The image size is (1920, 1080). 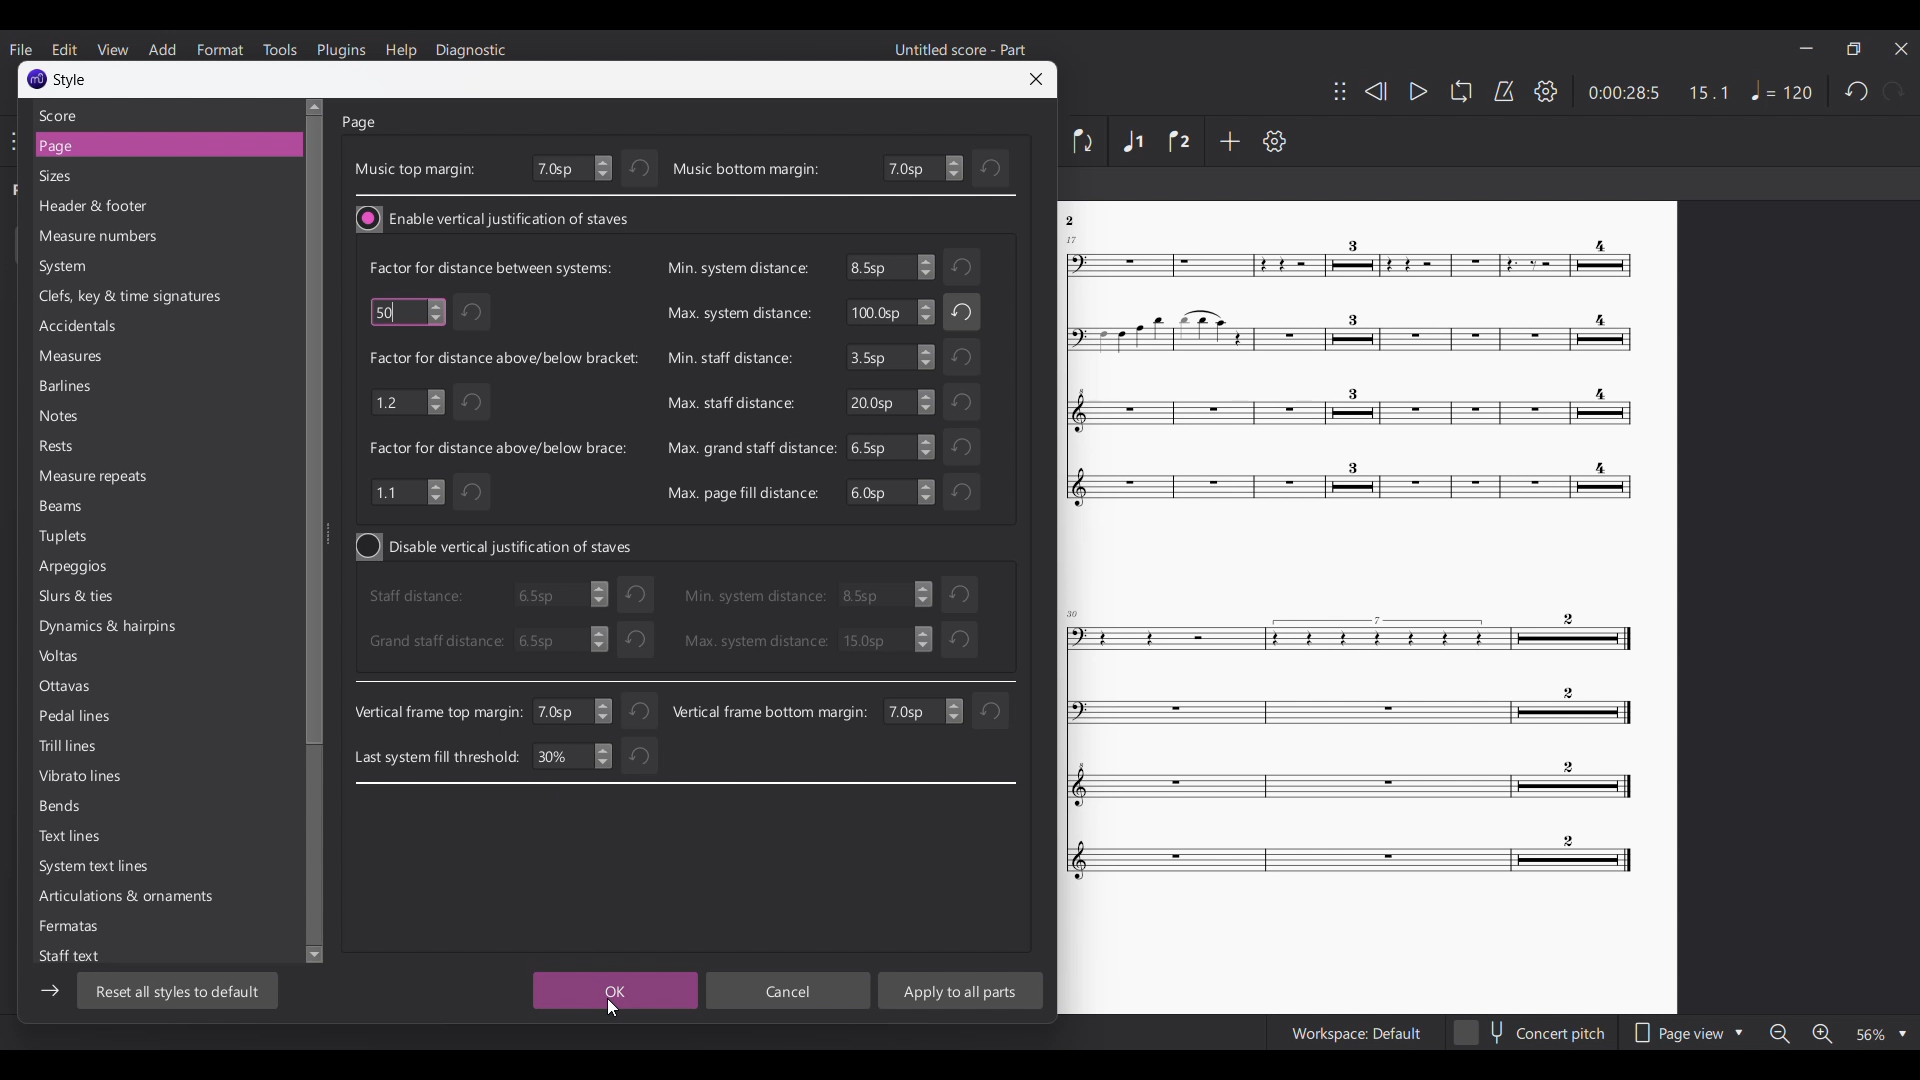 What do you see at coordinates (152, 176) in the screenshot?
I see `Sizes` at bounding box center [152, 176].